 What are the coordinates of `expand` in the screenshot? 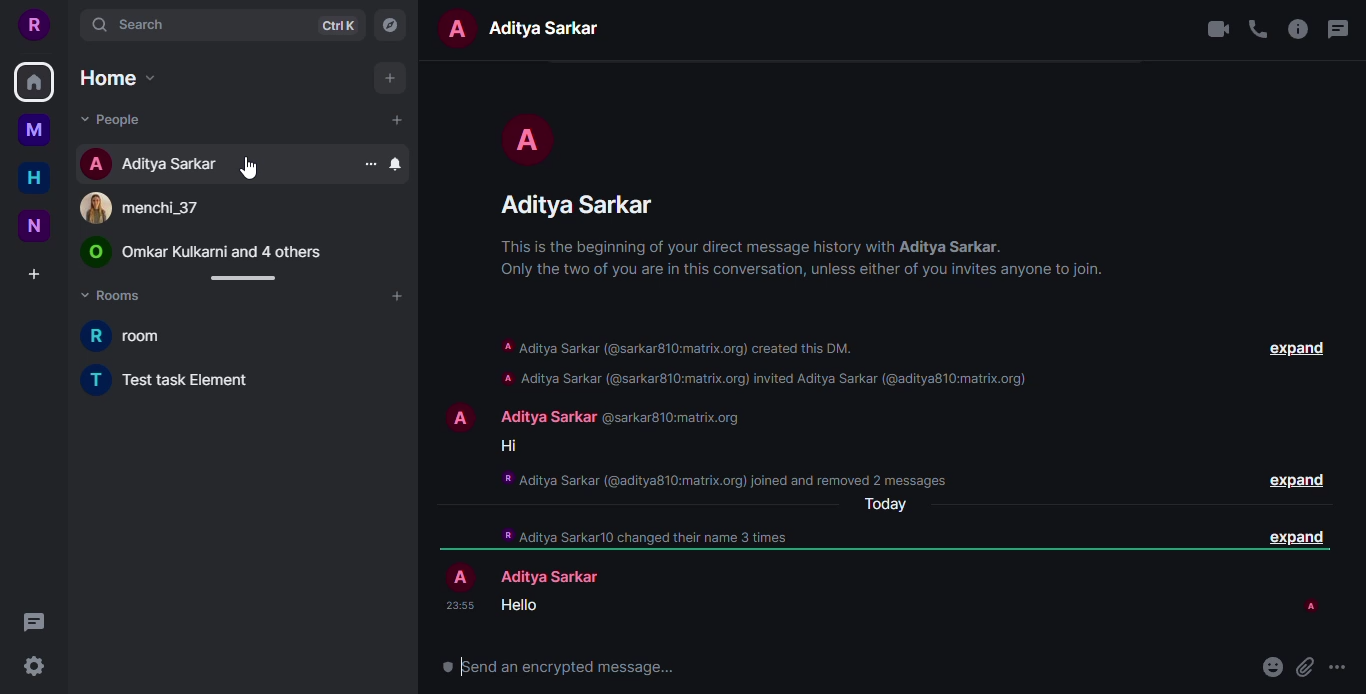 It's located at (1296, 348).